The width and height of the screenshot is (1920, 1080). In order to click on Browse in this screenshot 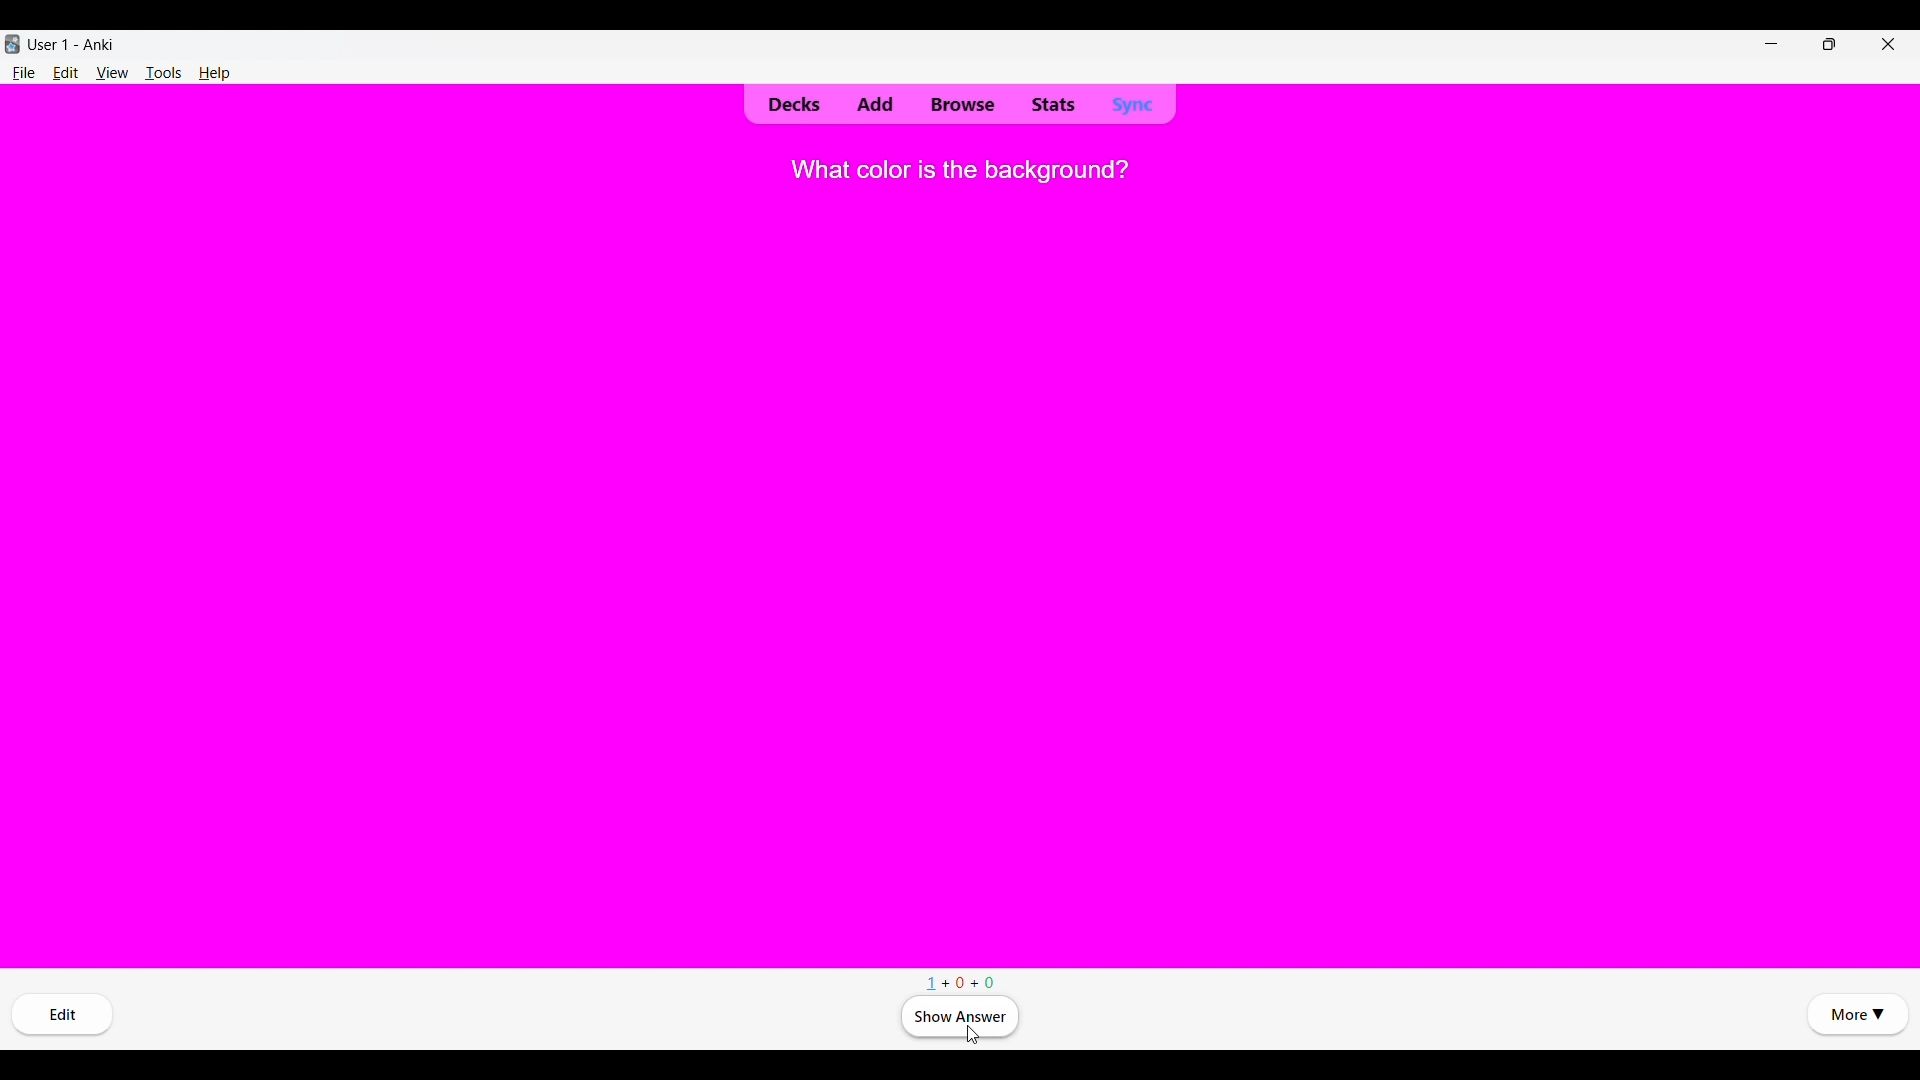, I will do `click(960, 103)`.